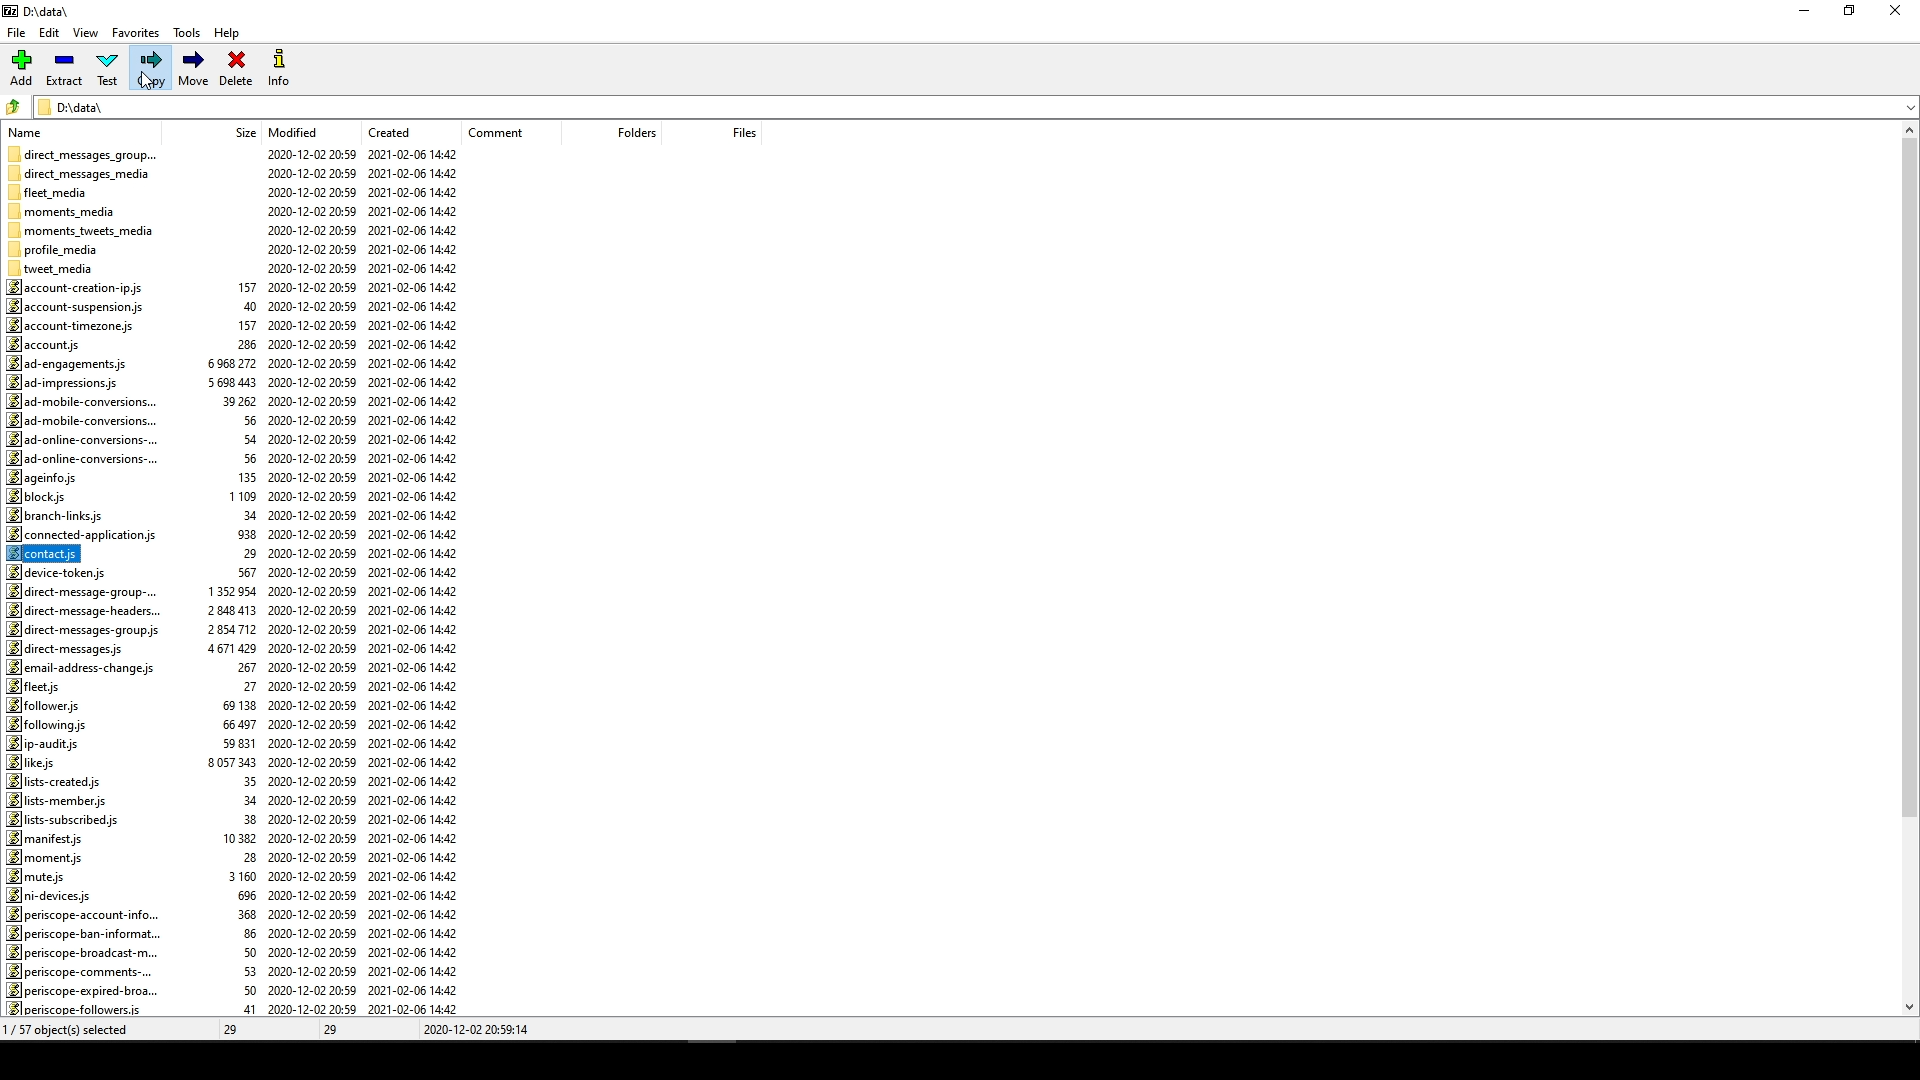 This screenshot has width=1920, height=1080. I want to click on folder, so click(14, 104).